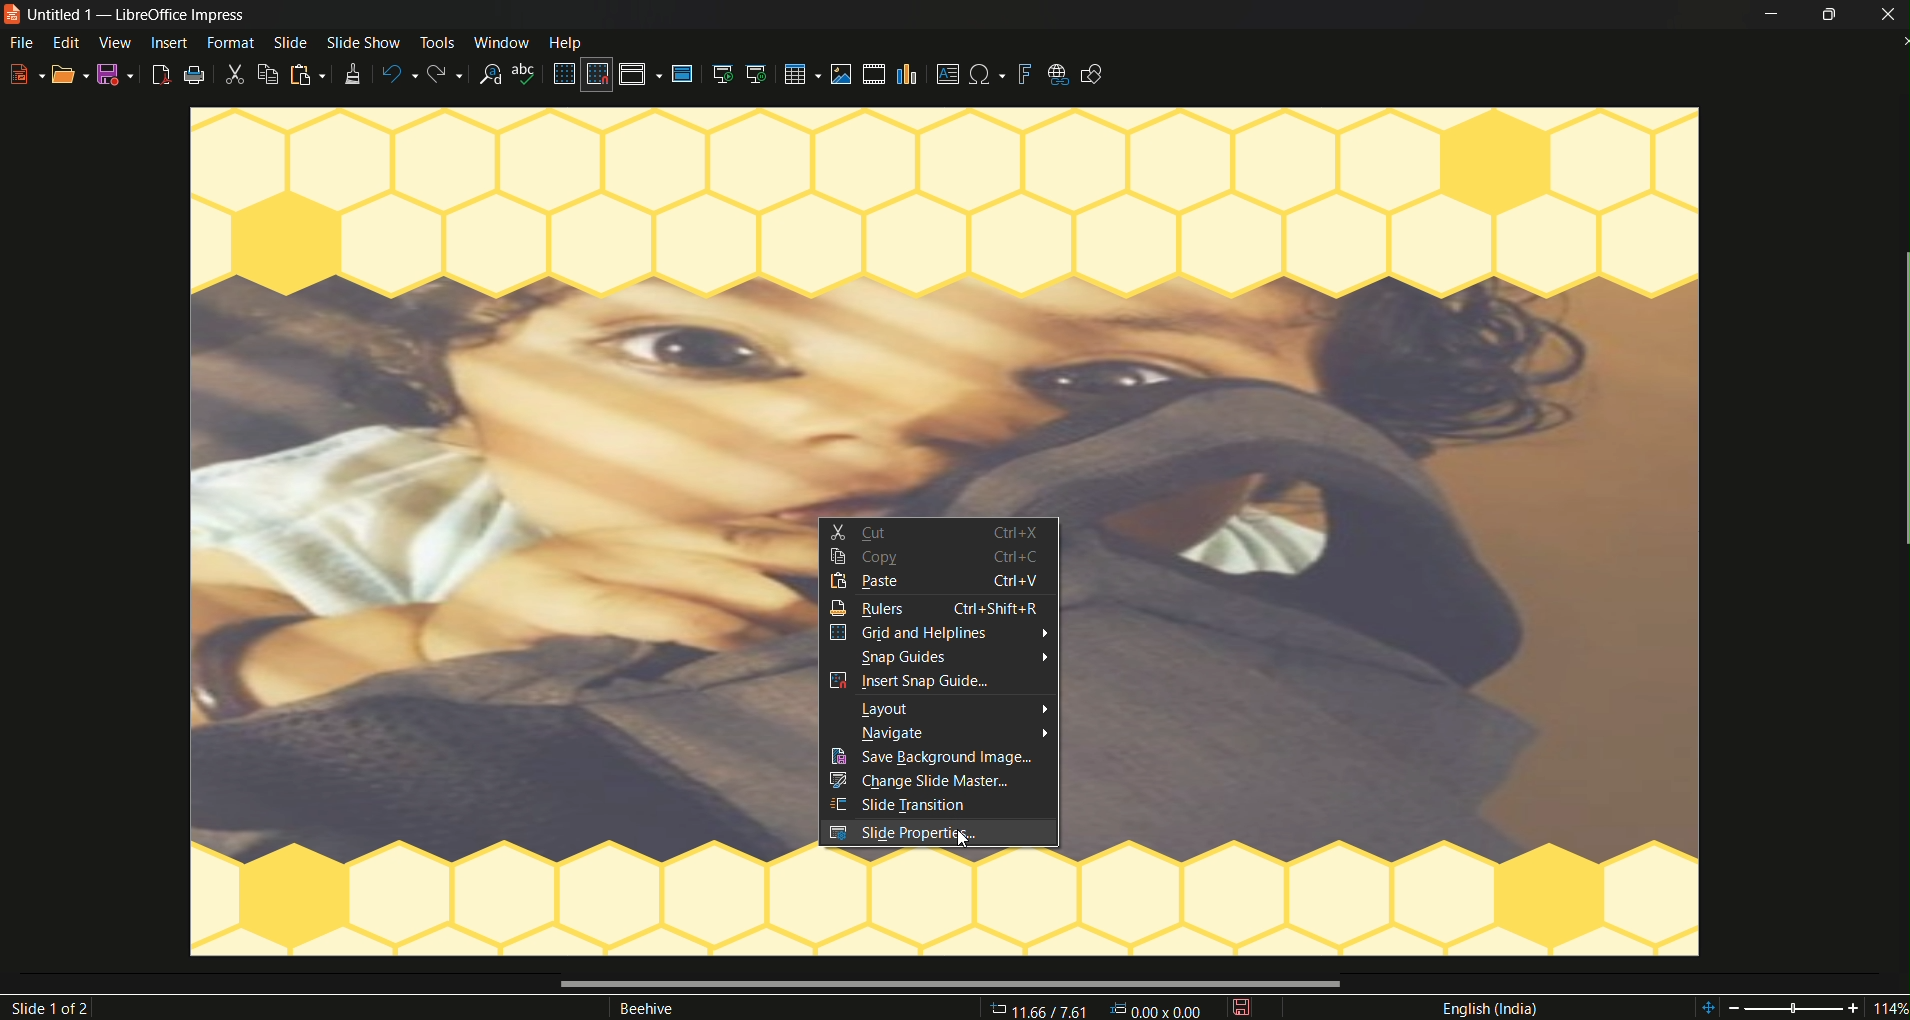 This screenshot has width=1910, height=1020. I want to click on scrollbar, so click(1898, 401).